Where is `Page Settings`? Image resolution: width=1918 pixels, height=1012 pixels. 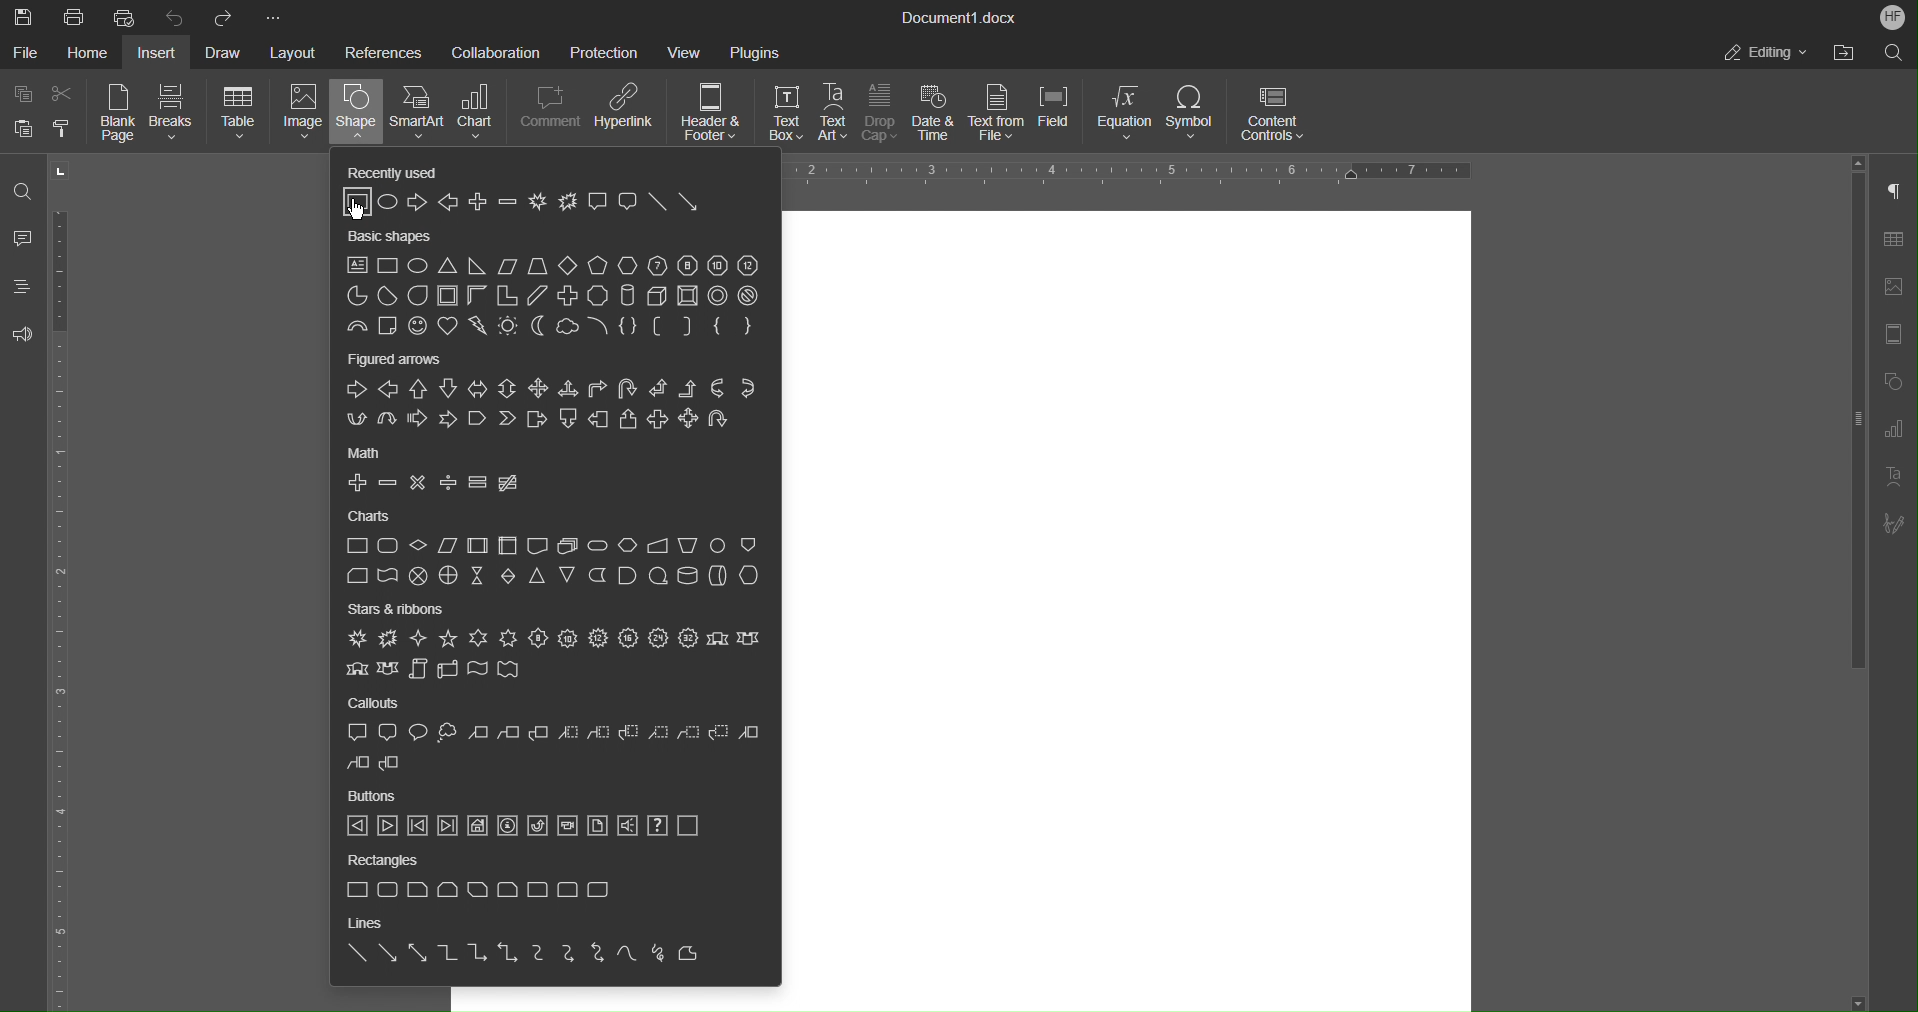 Page Settings is located at coordinates (1898, 334).